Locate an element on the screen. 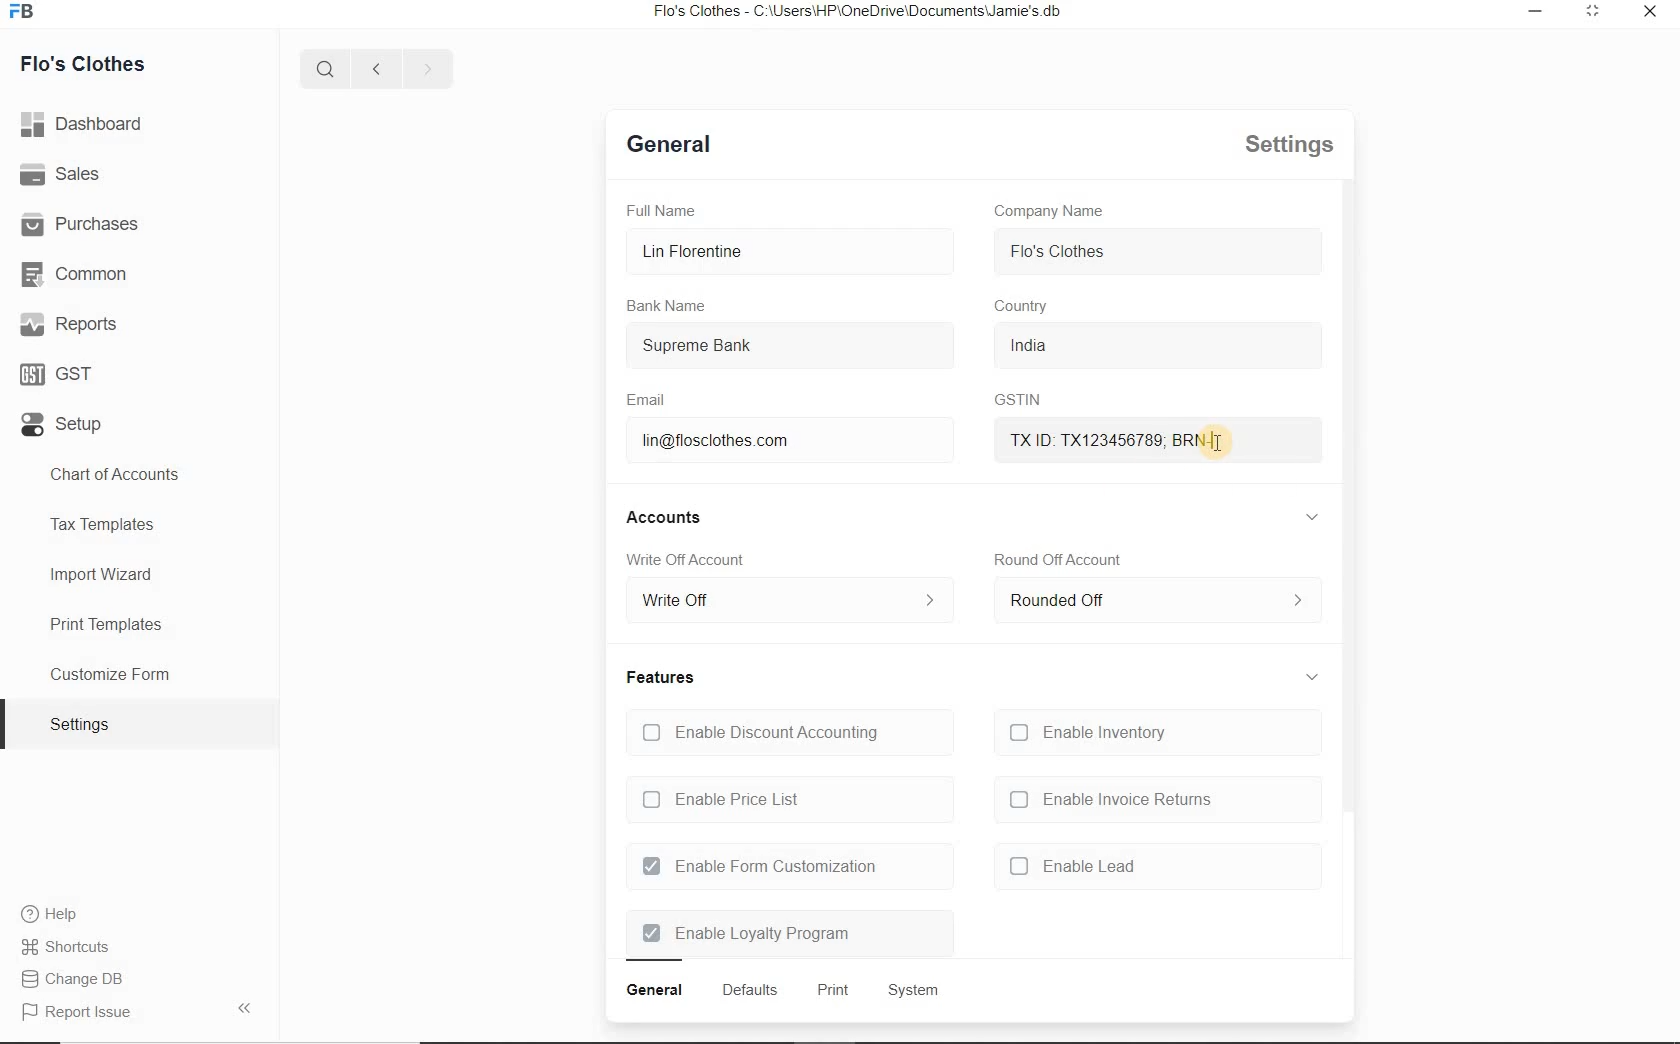  Lin Florentine is located at coordinates (777, 252).